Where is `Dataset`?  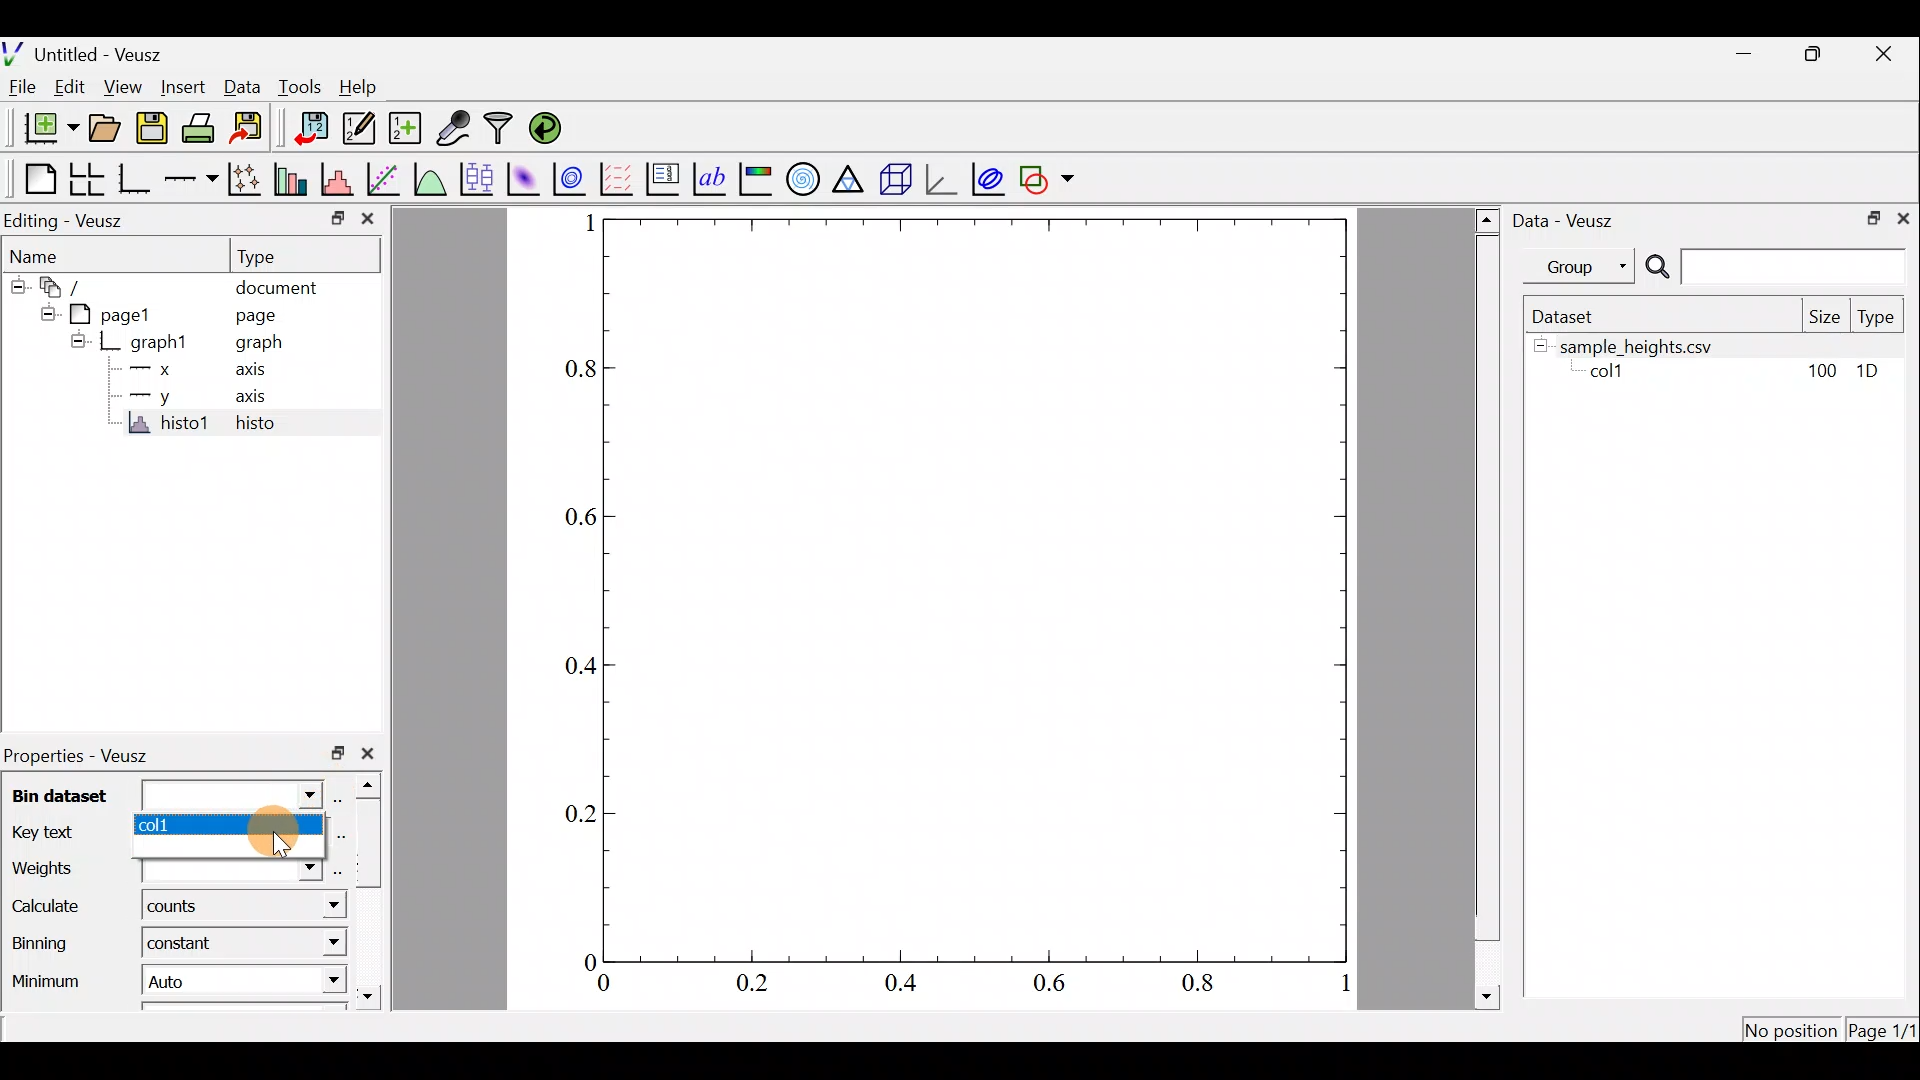
Dataset is located at coordinates (1574, 316).